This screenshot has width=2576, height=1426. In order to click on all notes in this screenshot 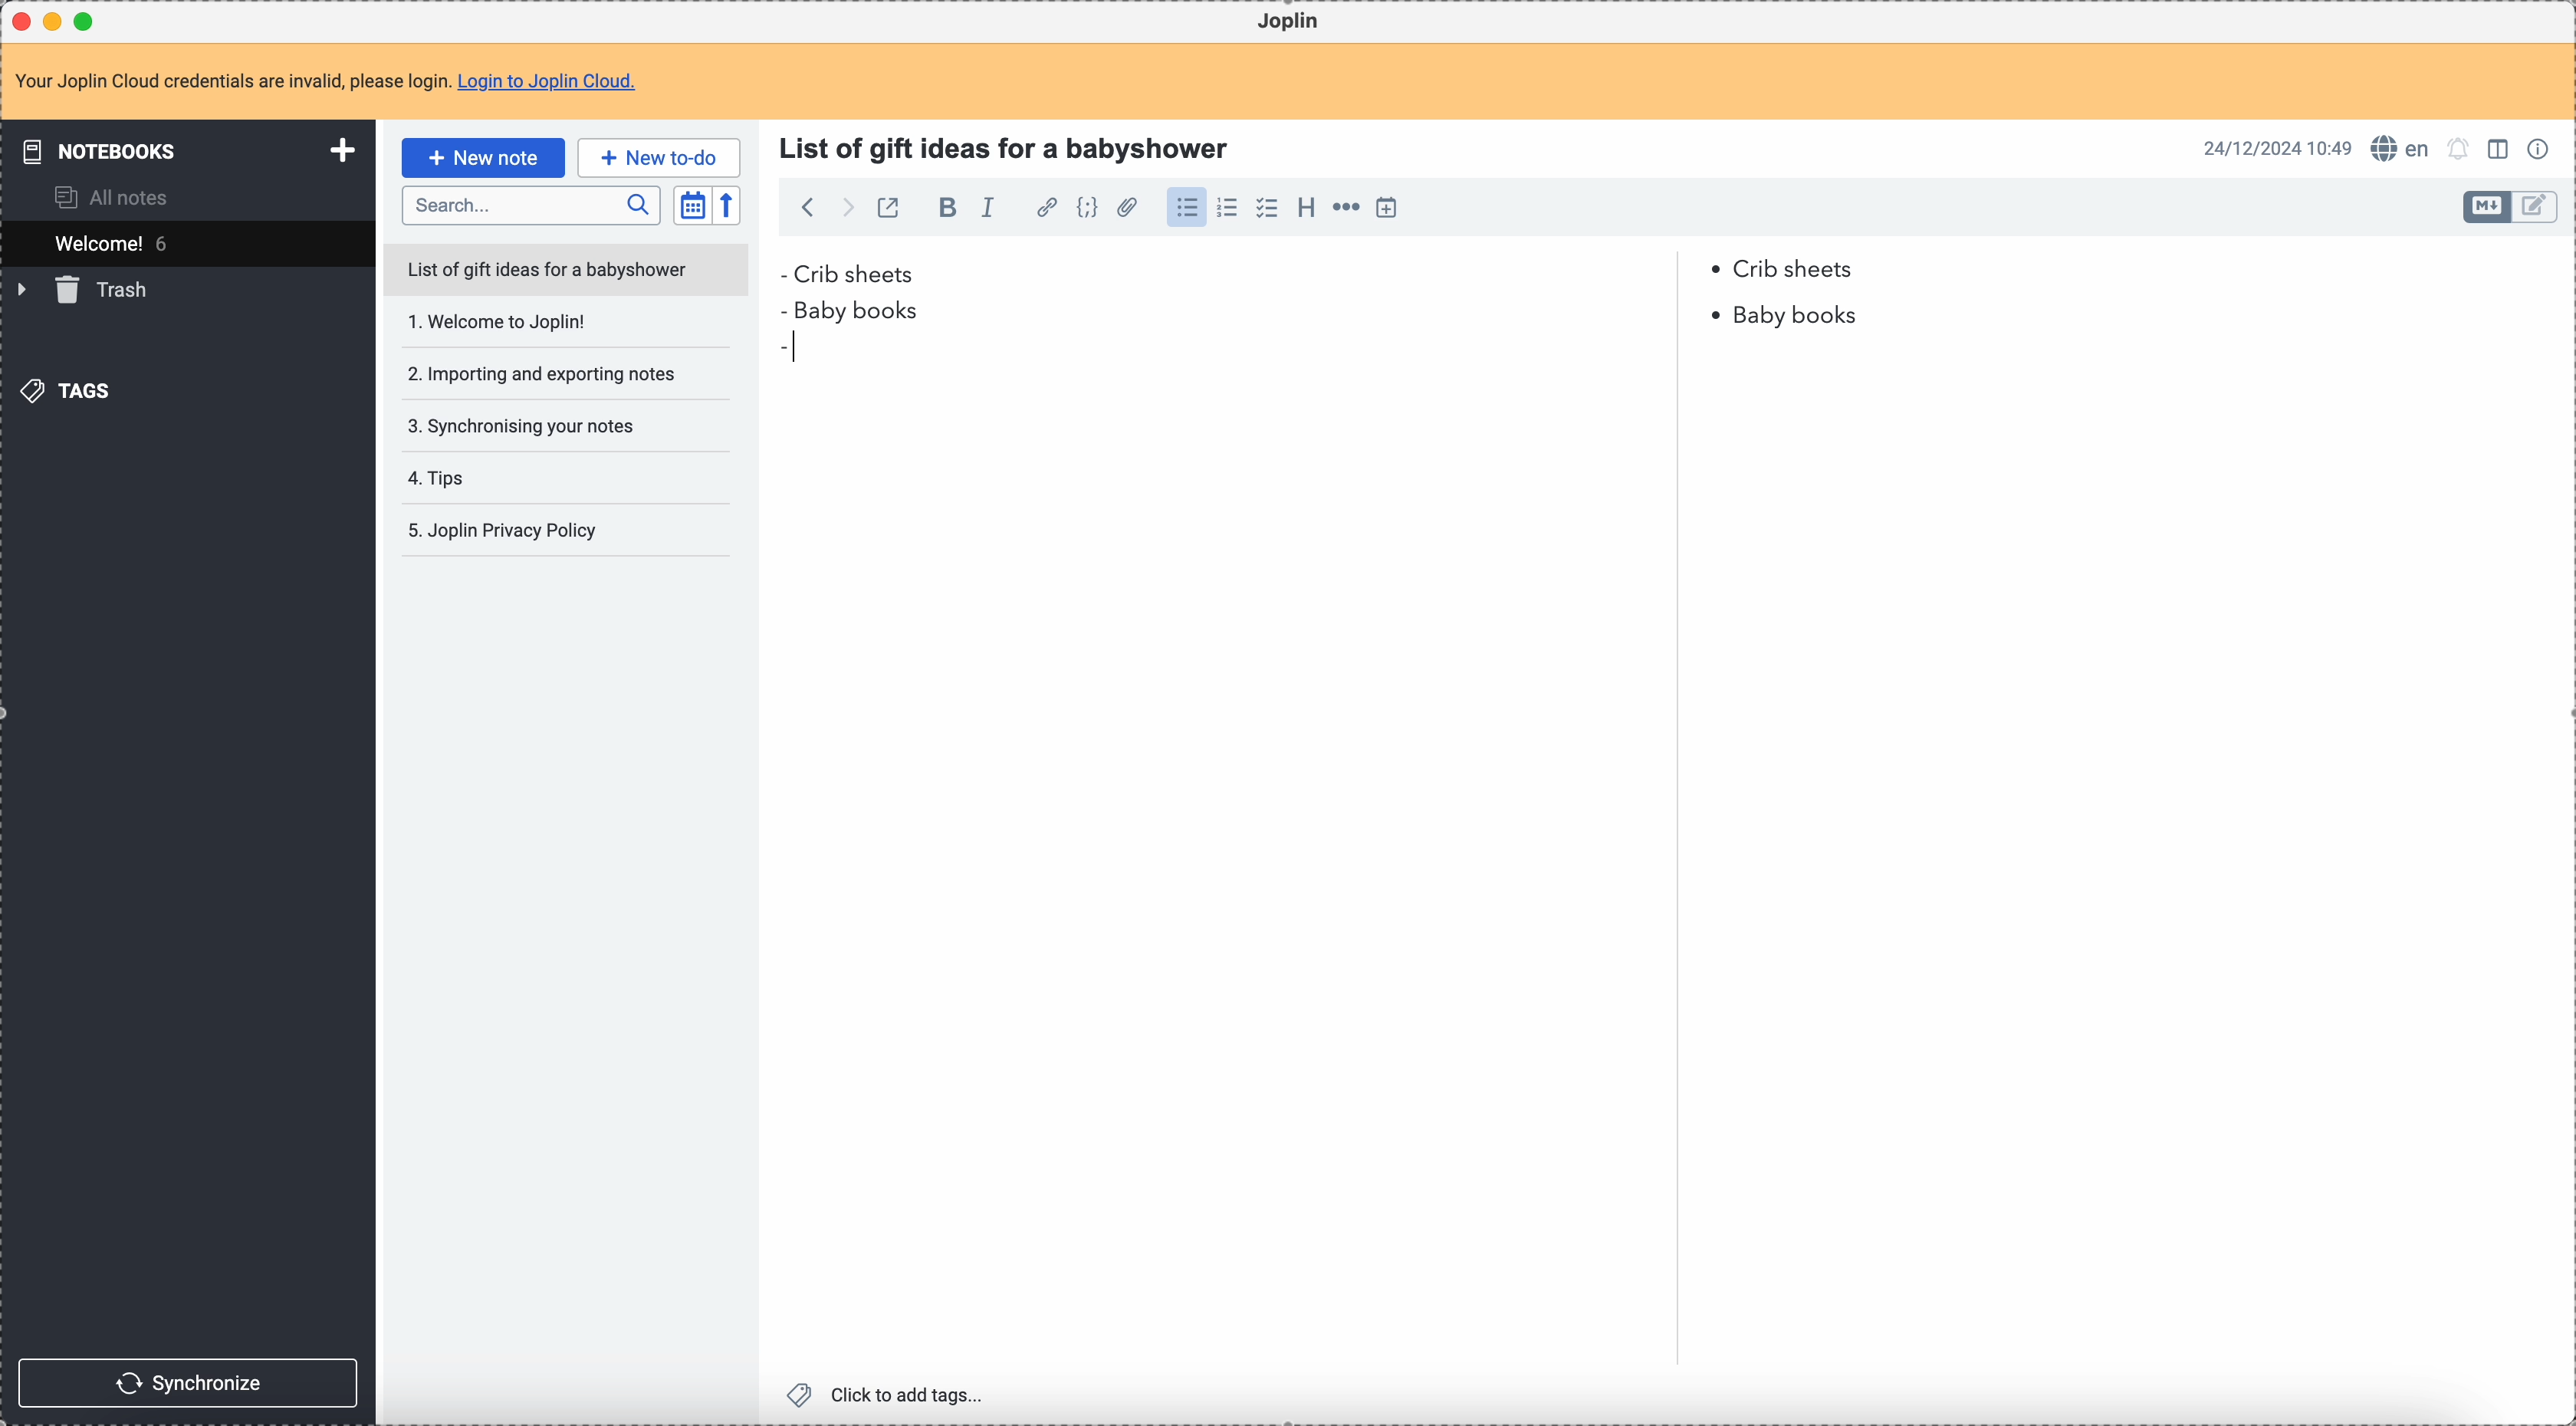, I will do `click(115, 197)`.